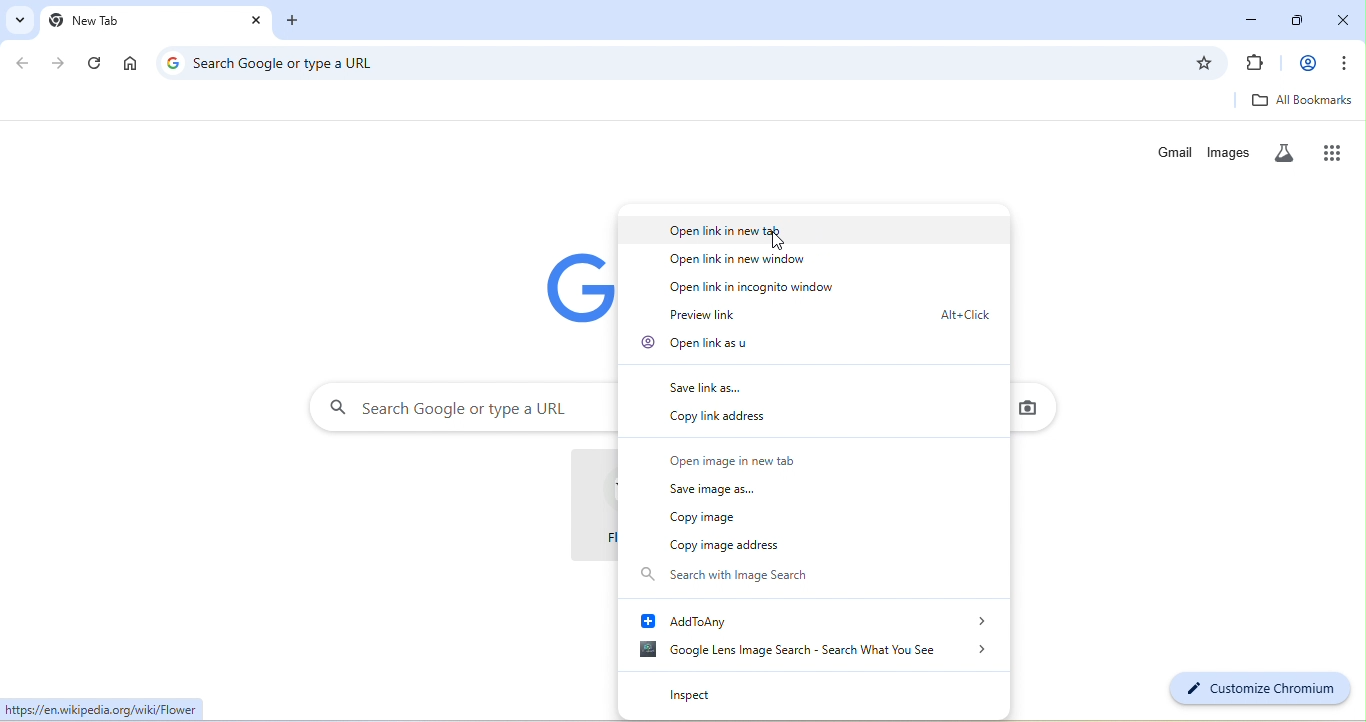  I want to click on open image in new tab, so click(737, 458).